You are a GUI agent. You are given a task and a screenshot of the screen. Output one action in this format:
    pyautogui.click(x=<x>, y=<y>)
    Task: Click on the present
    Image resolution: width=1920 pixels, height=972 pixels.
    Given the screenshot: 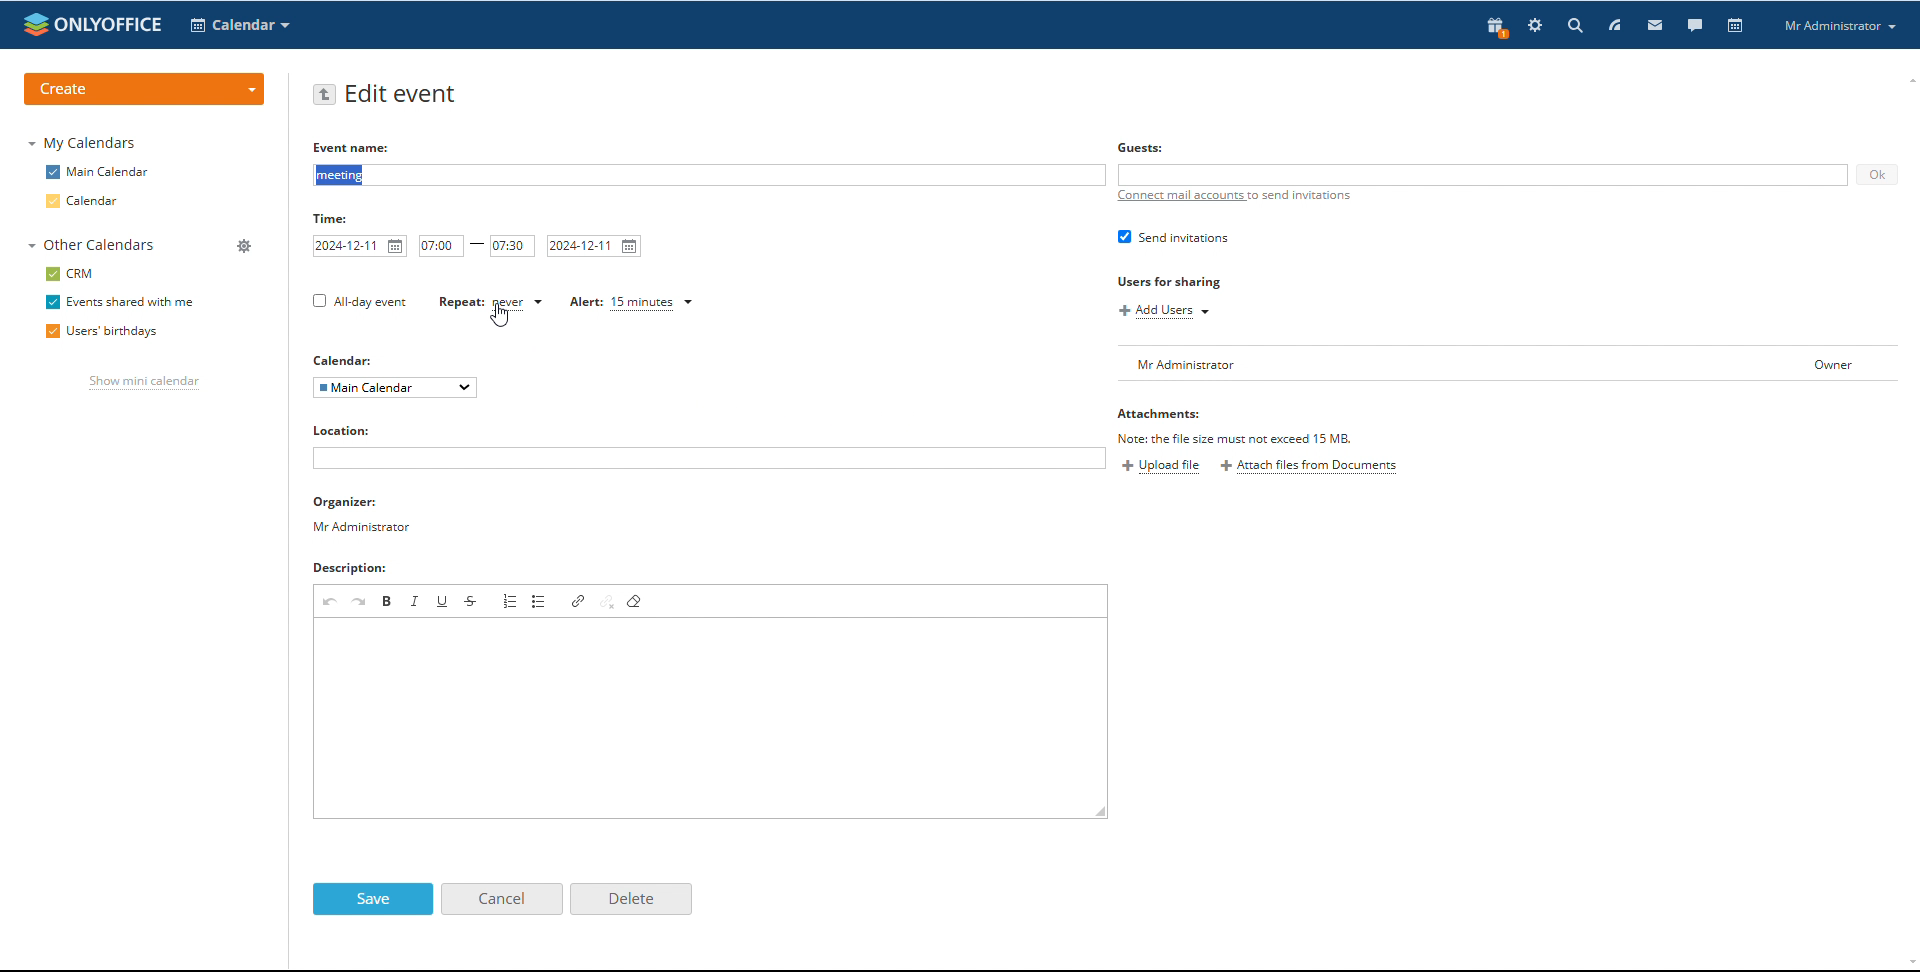 What is the action you would take?
    pyautogui.click(x=1497, y=26)
    